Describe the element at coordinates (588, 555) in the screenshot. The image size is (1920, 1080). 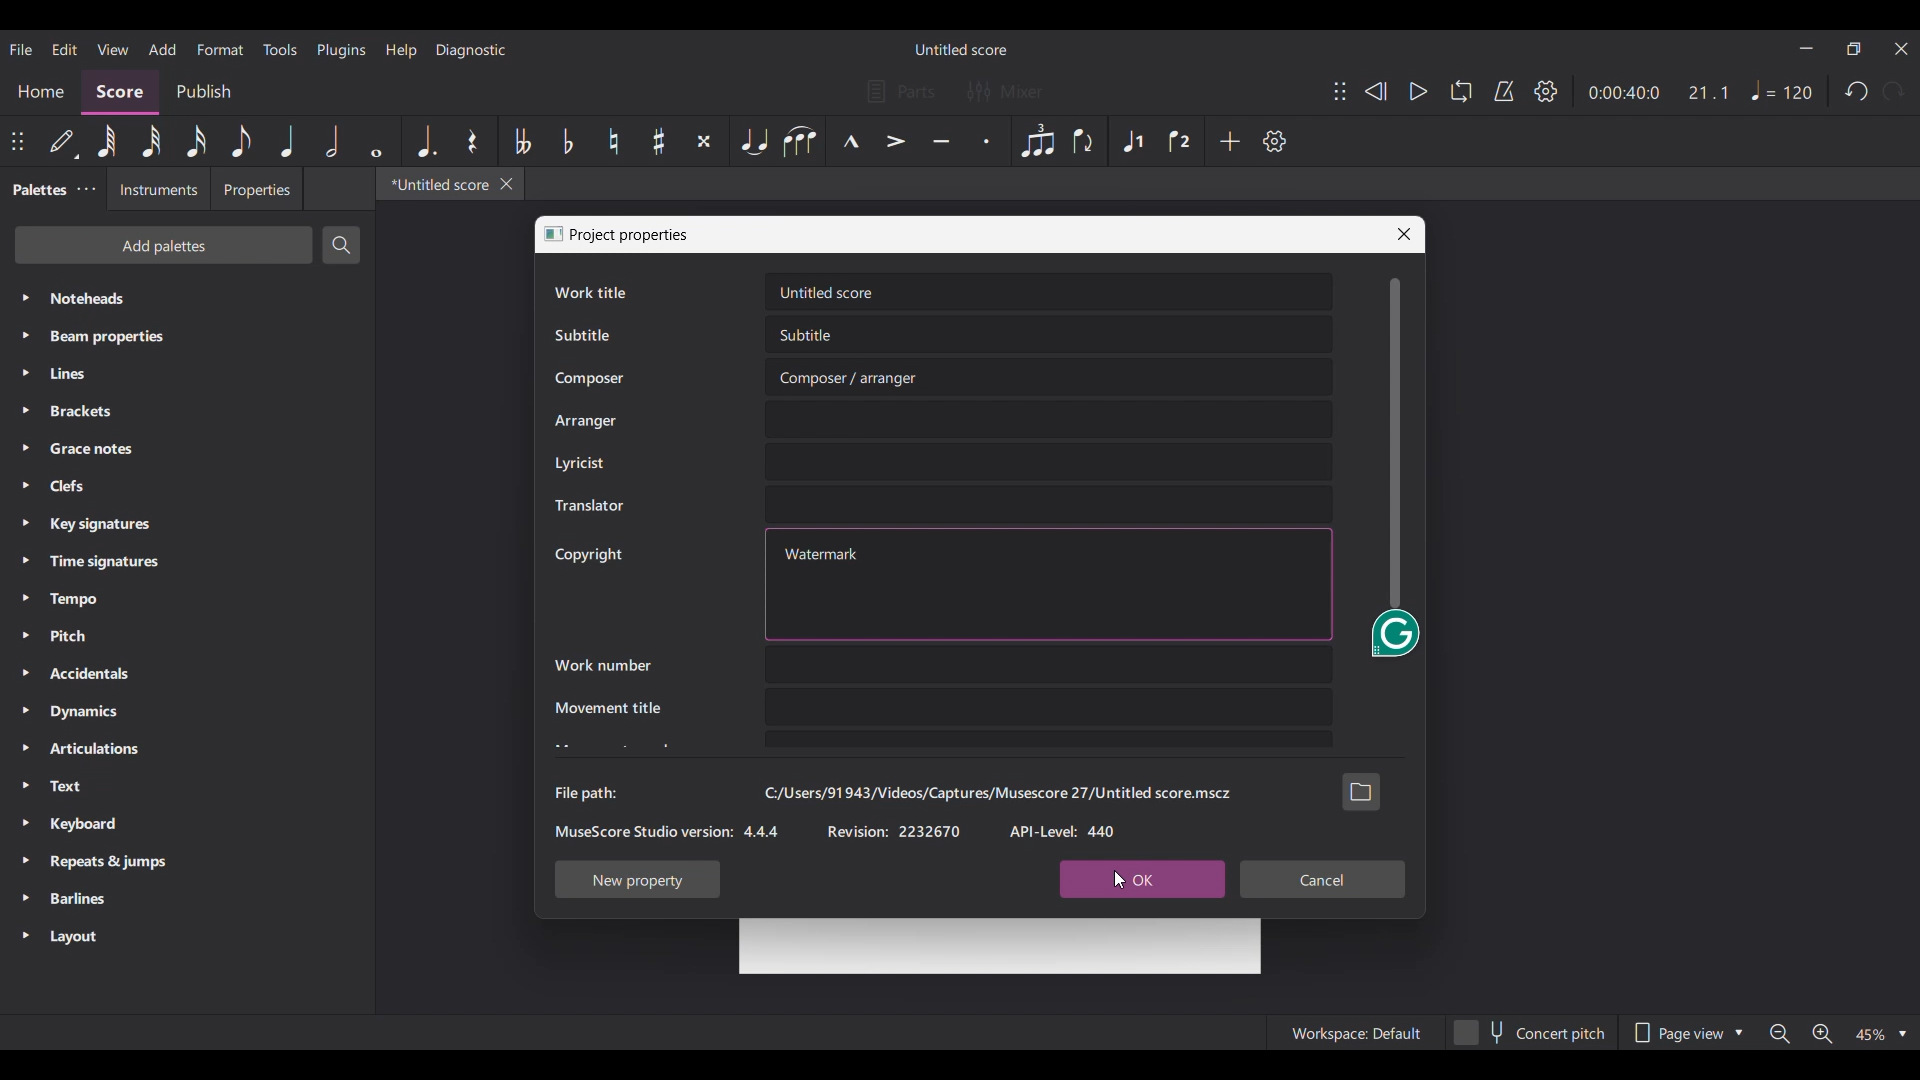
I see `Copyright` at that location.